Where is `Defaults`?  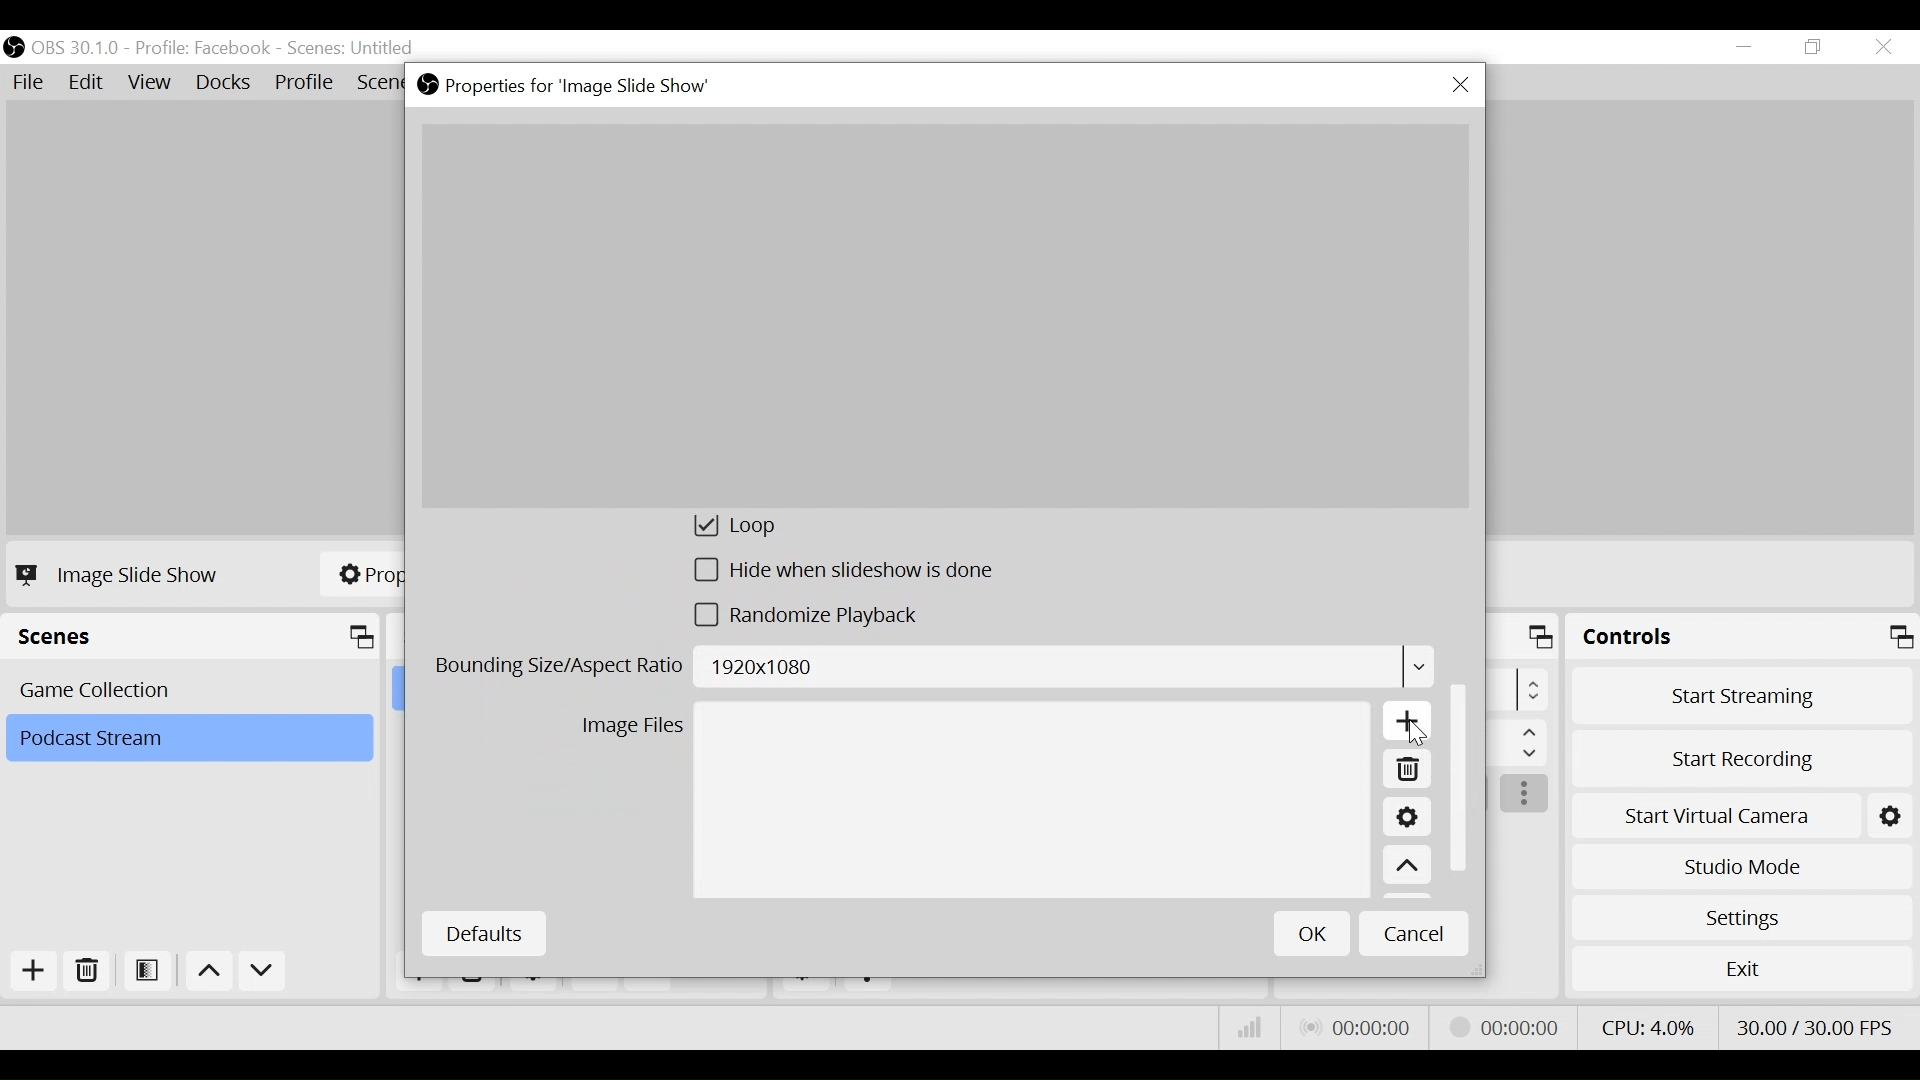 Defaults is located at coordinates (483, 934).